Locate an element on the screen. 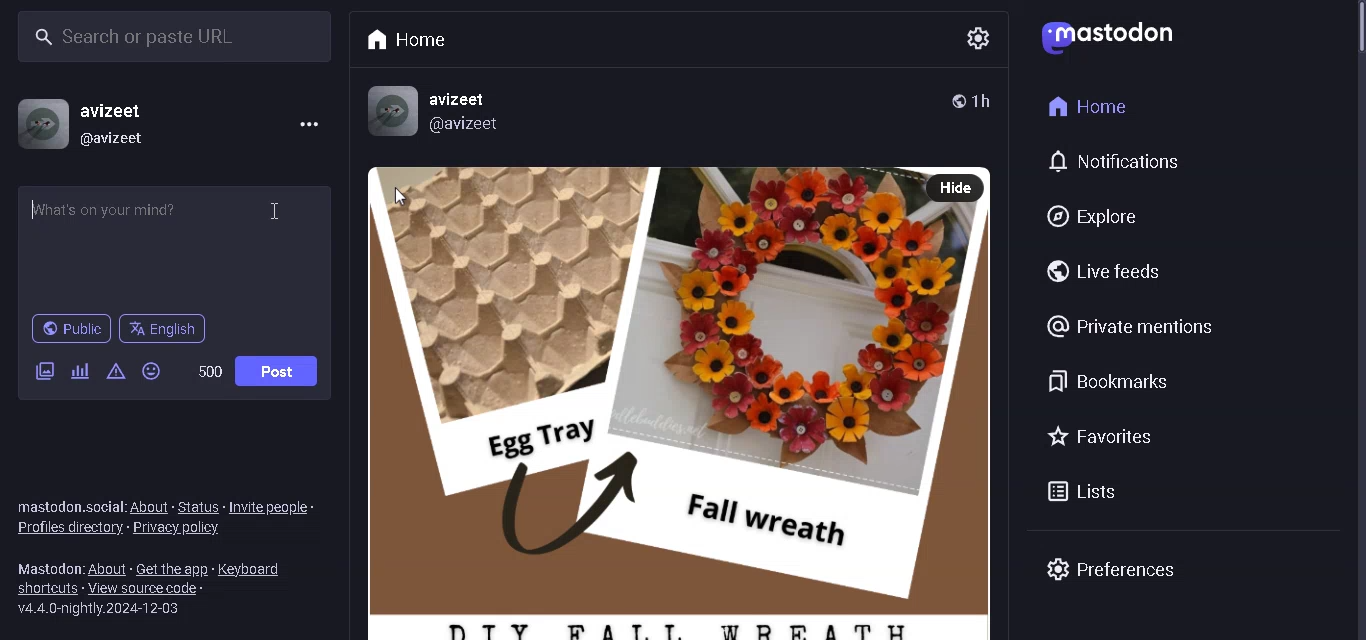 This screenshot has width=1366, height=640. ADD IMAGE is located at coordinates (44, 369).